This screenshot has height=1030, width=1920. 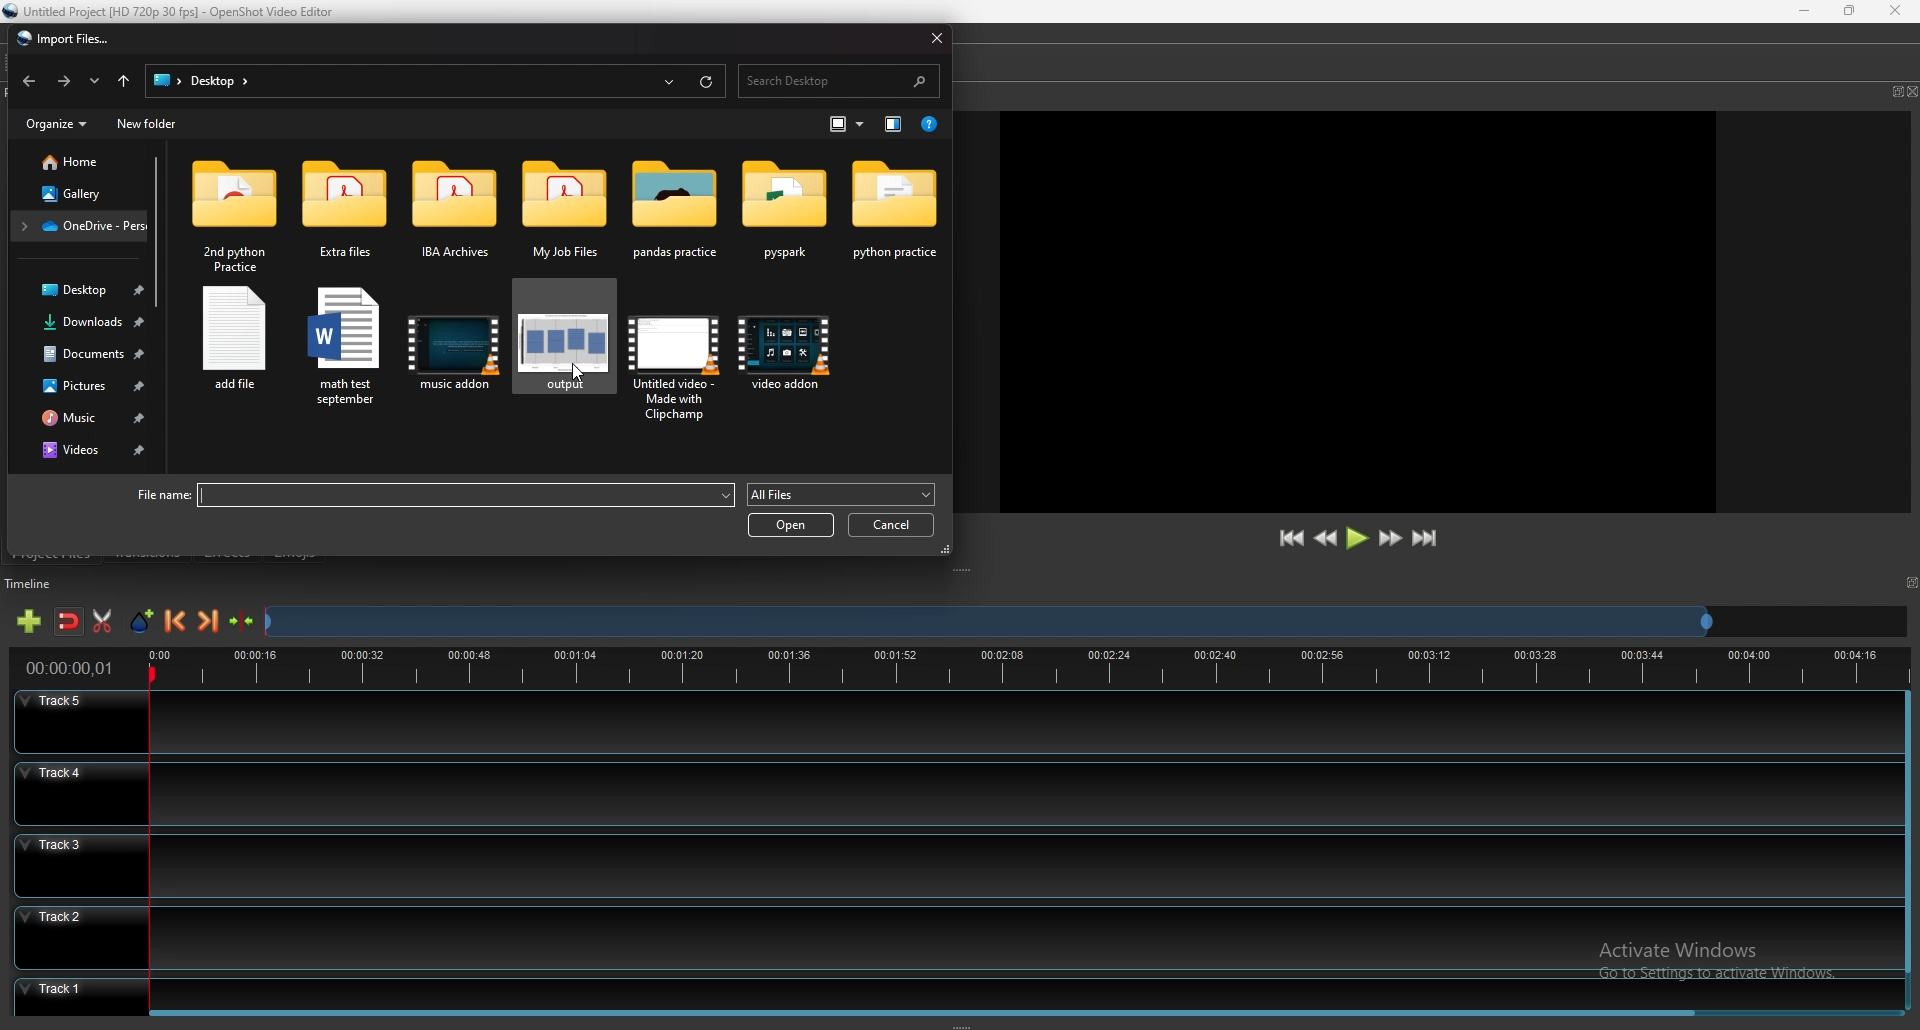 I want to click on gallery, so click(x=79, y=193).